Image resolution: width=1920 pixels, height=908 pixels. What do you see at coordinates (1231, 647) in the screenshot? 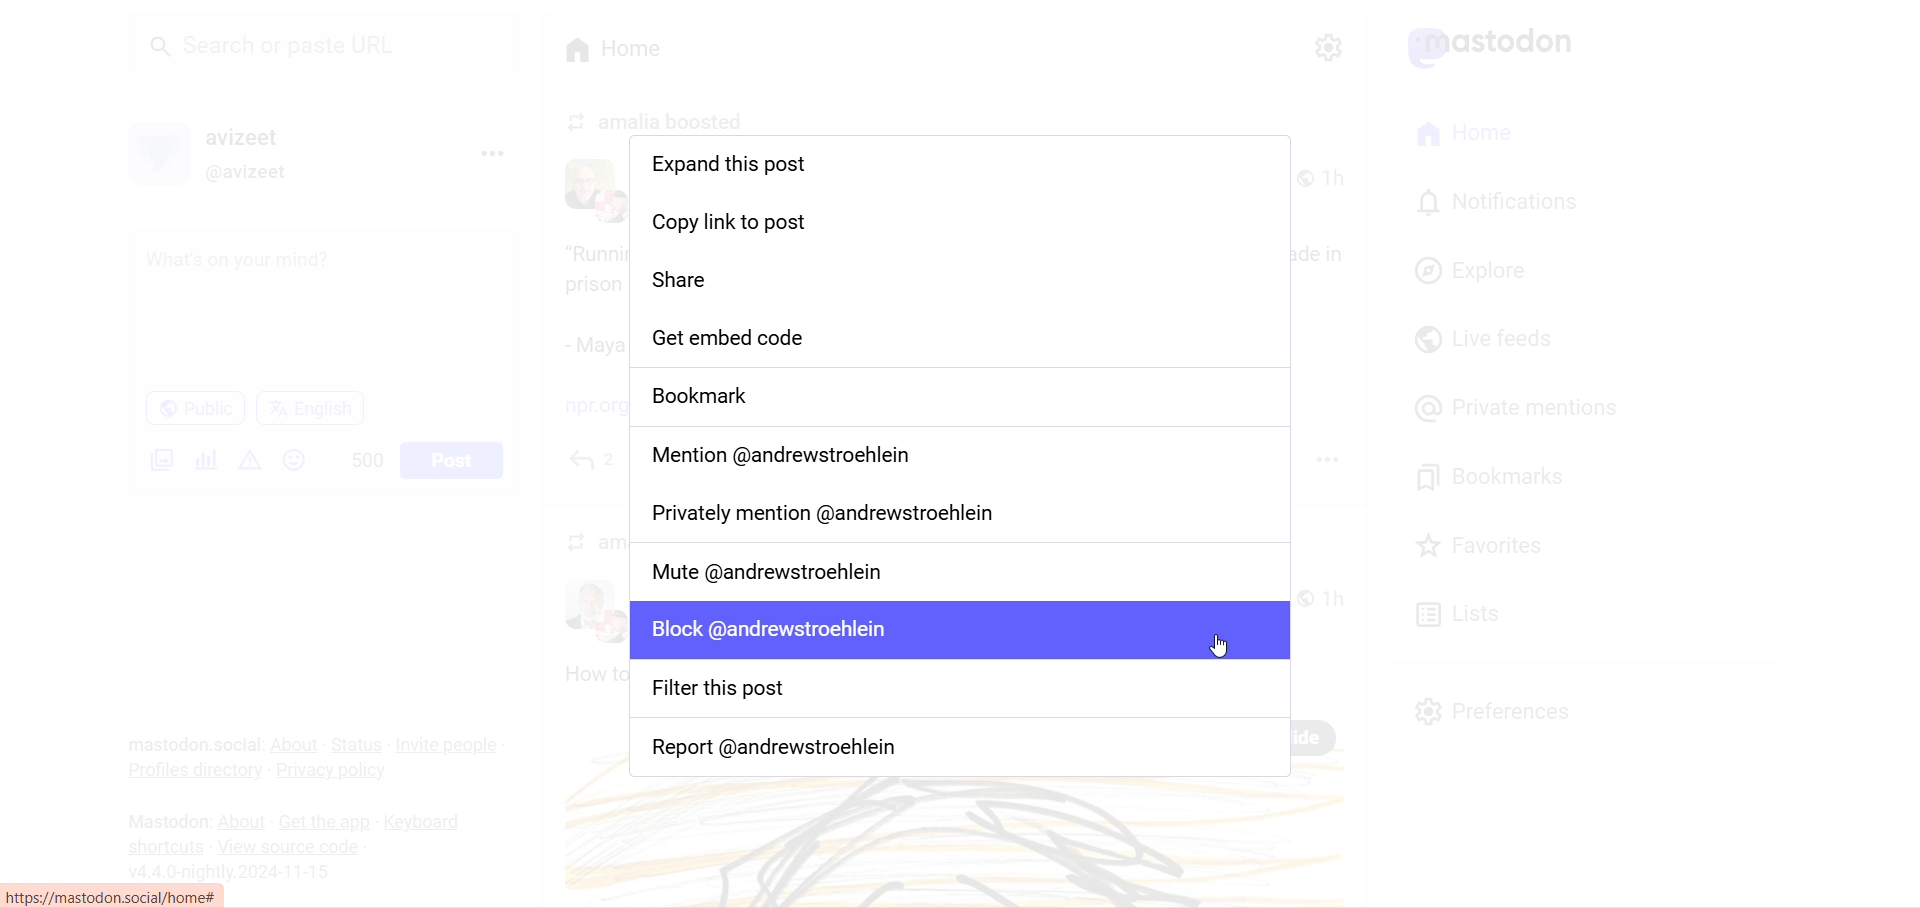
I see `cursor` at bounding box center [1231, 647].